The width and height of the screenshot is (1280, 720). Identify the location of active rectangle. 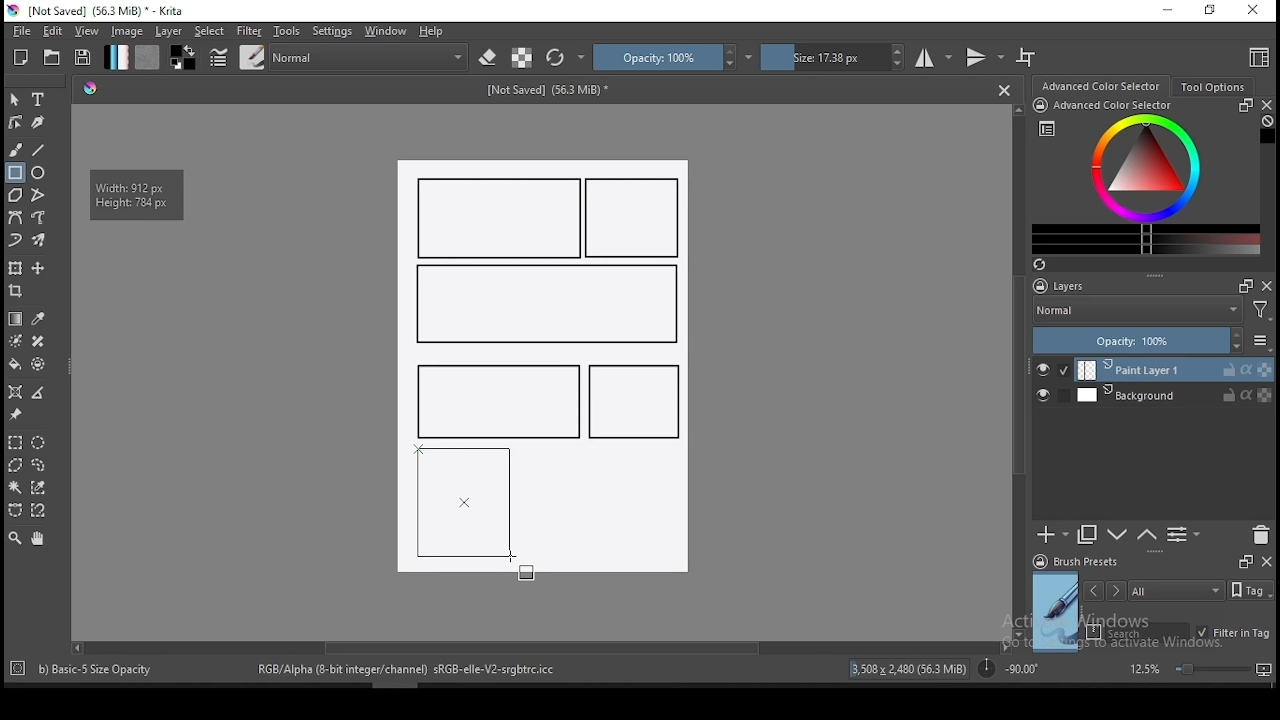
(464, 502).